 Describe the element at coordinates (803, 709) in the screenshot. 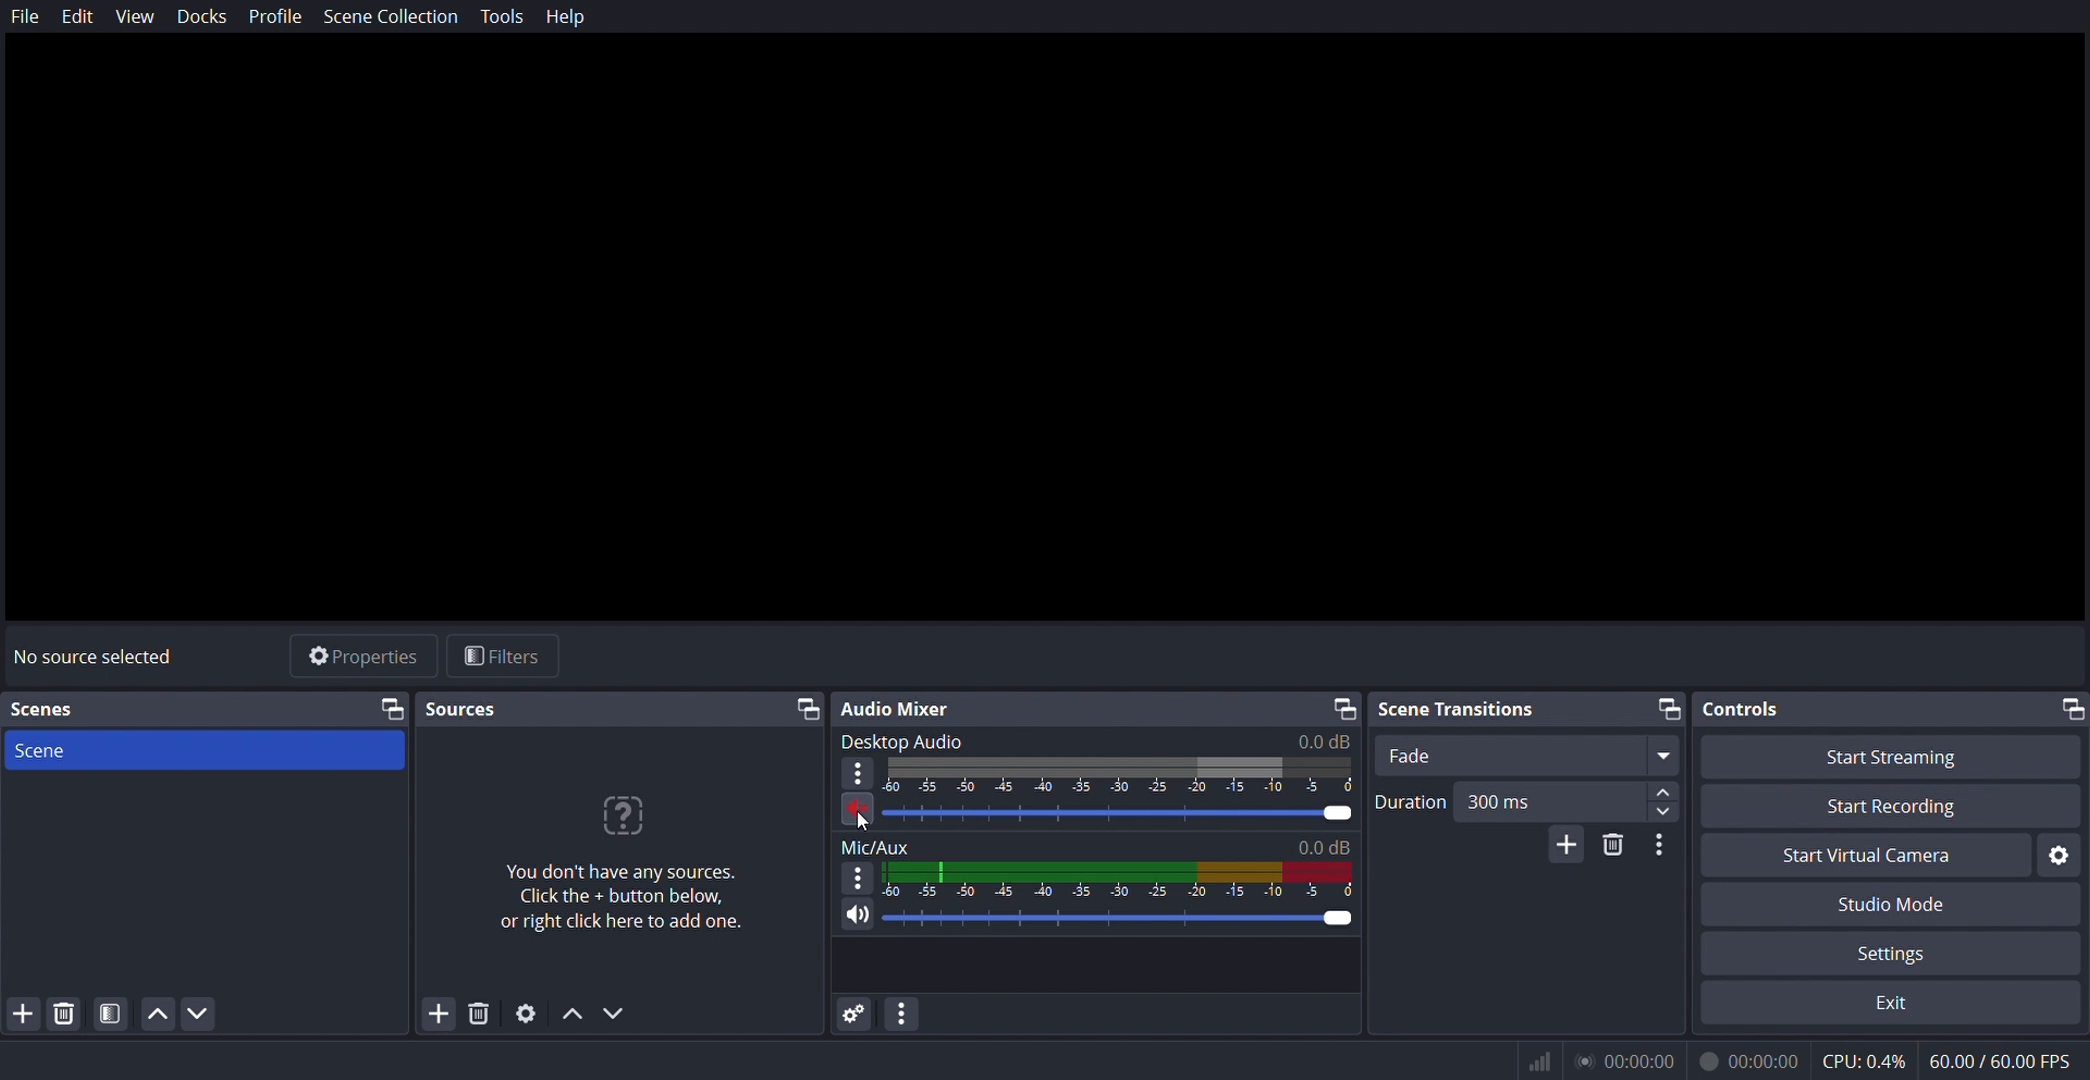

I see `restore` at that location.